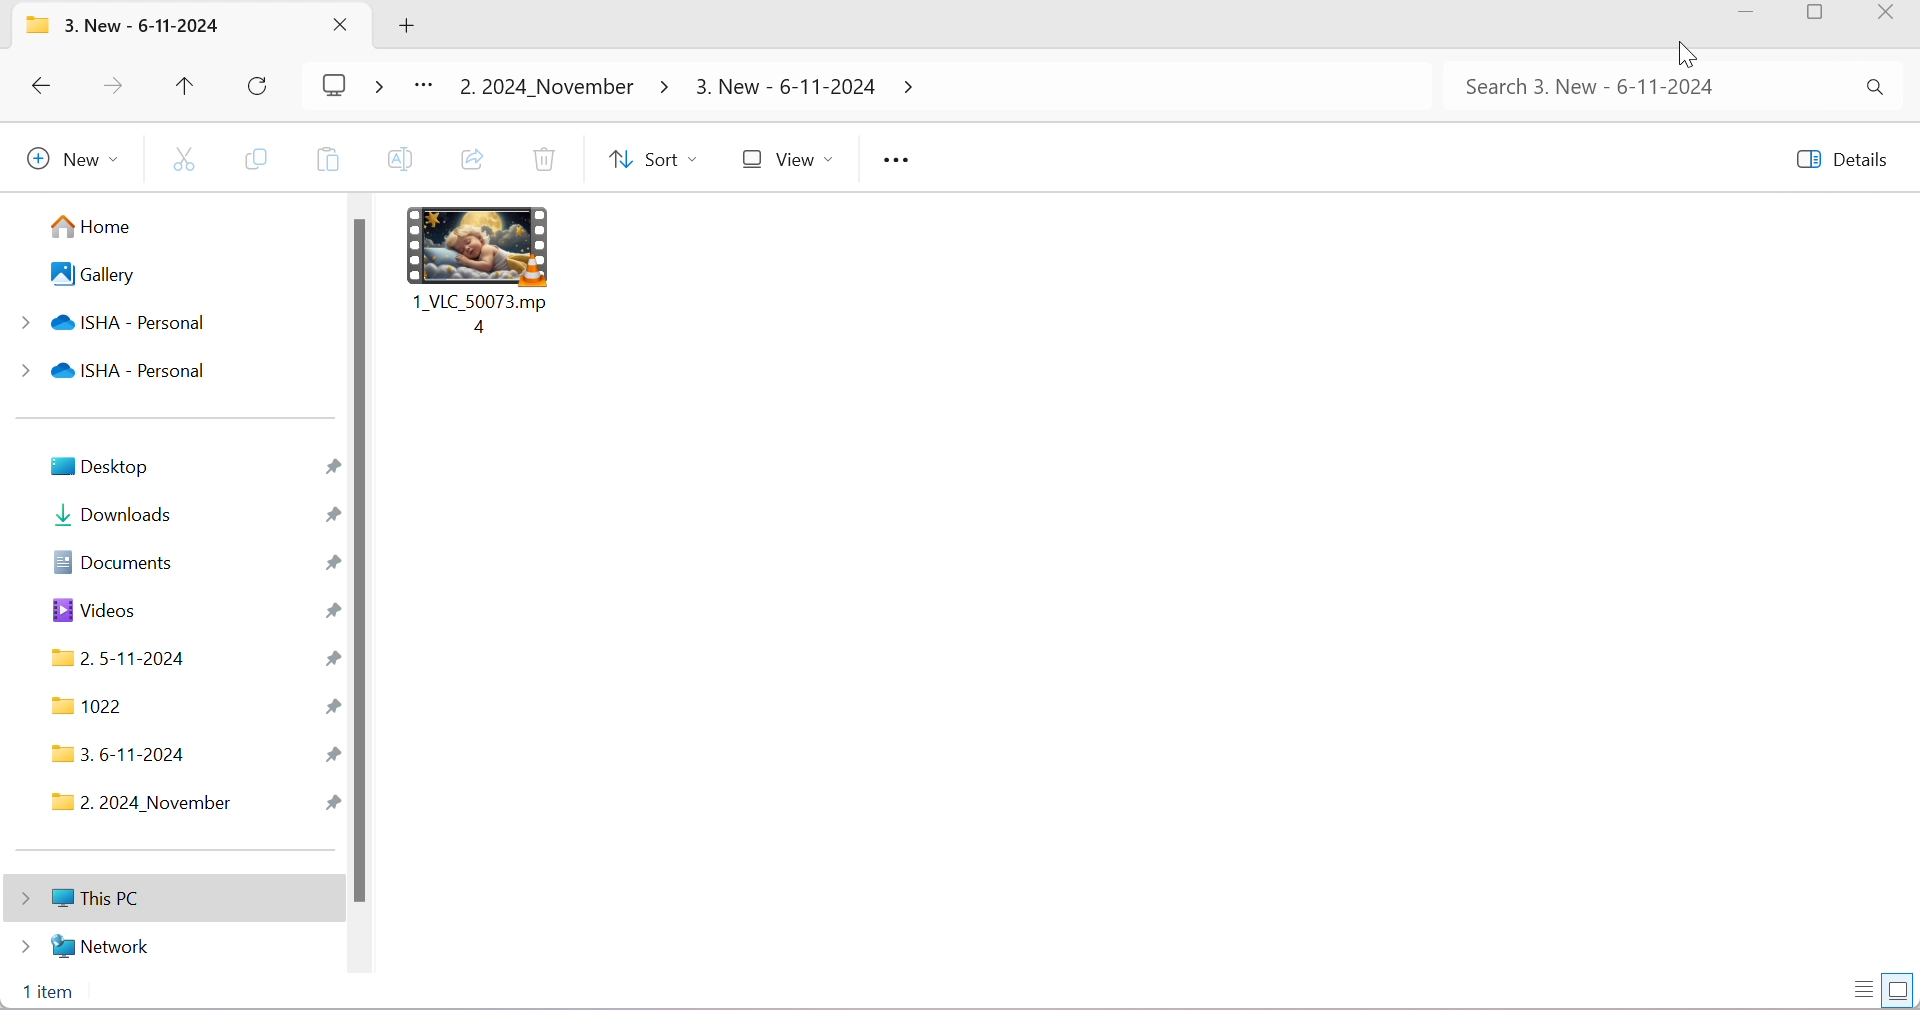 Image resolution: width=1920 pixels, height=1010 pixels. What do you see at coordinates (65, 162) in the screenshot?
I see `New` at bounding box center [65, 162].